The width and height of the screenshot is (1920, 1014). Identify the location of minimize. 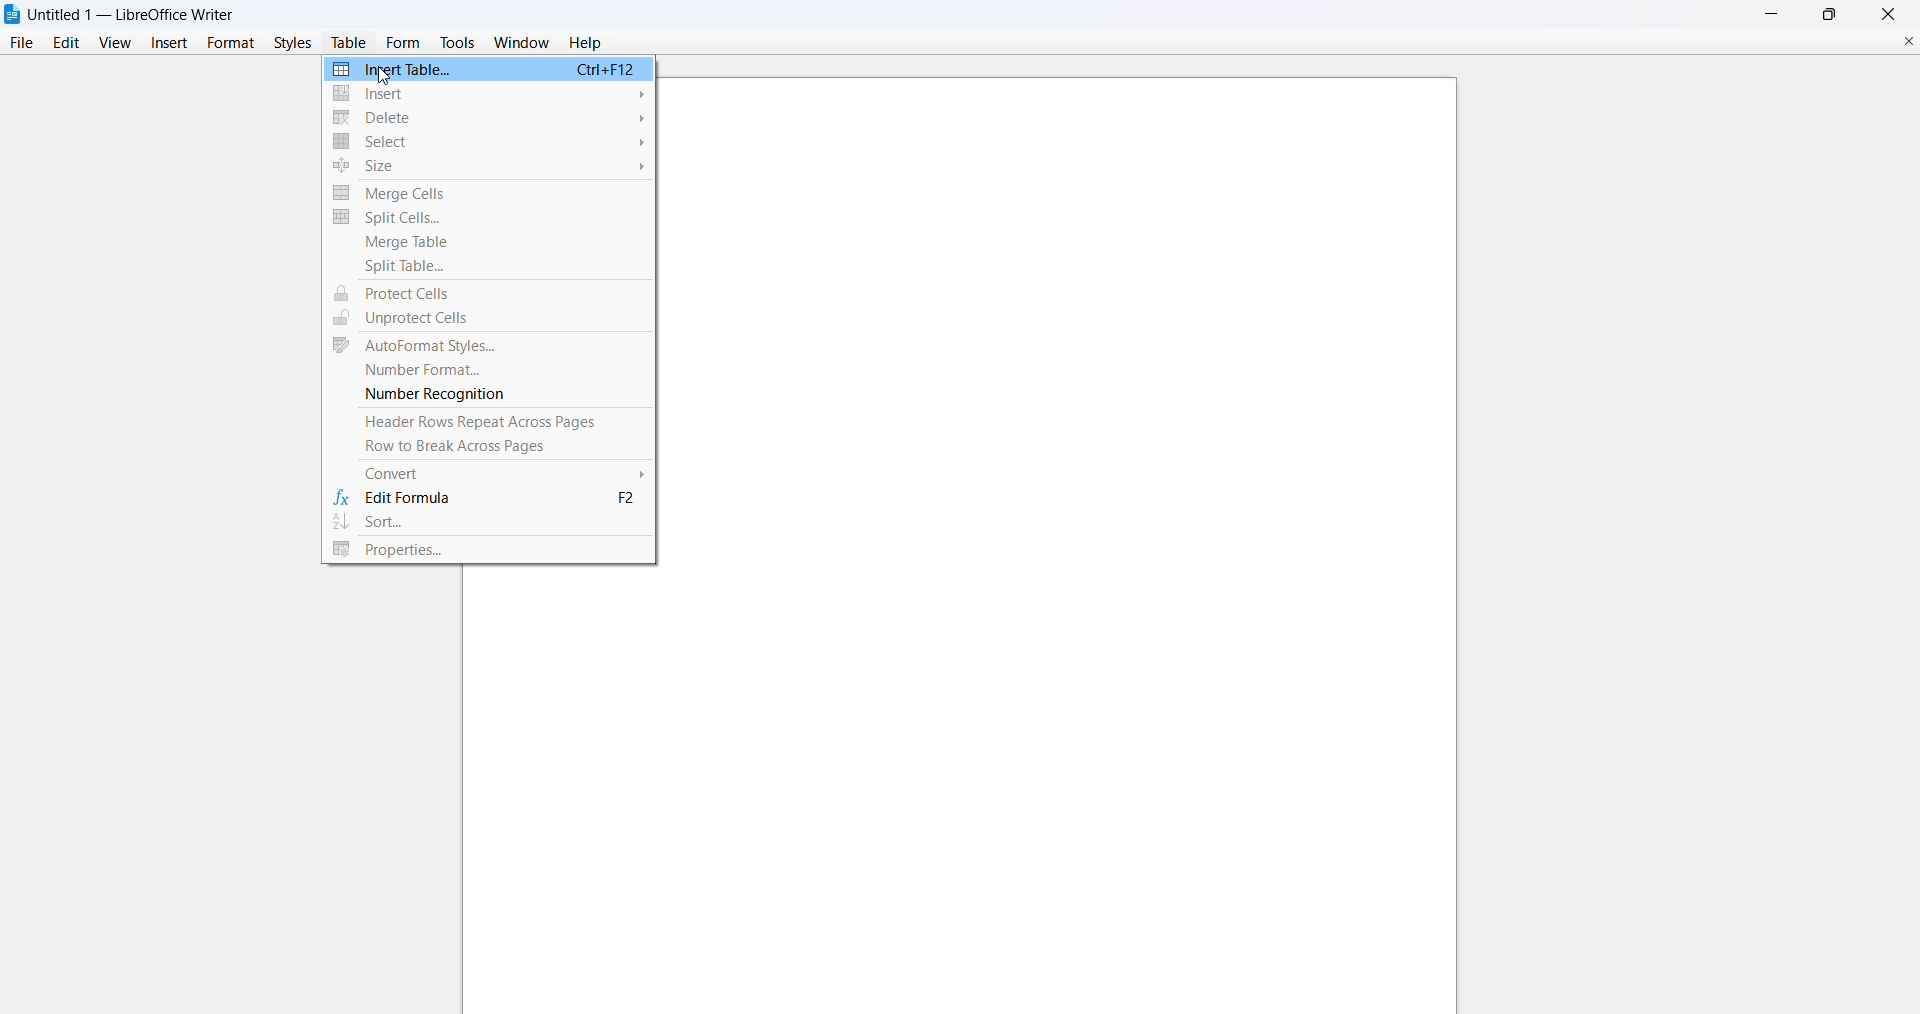
(1766, 13).